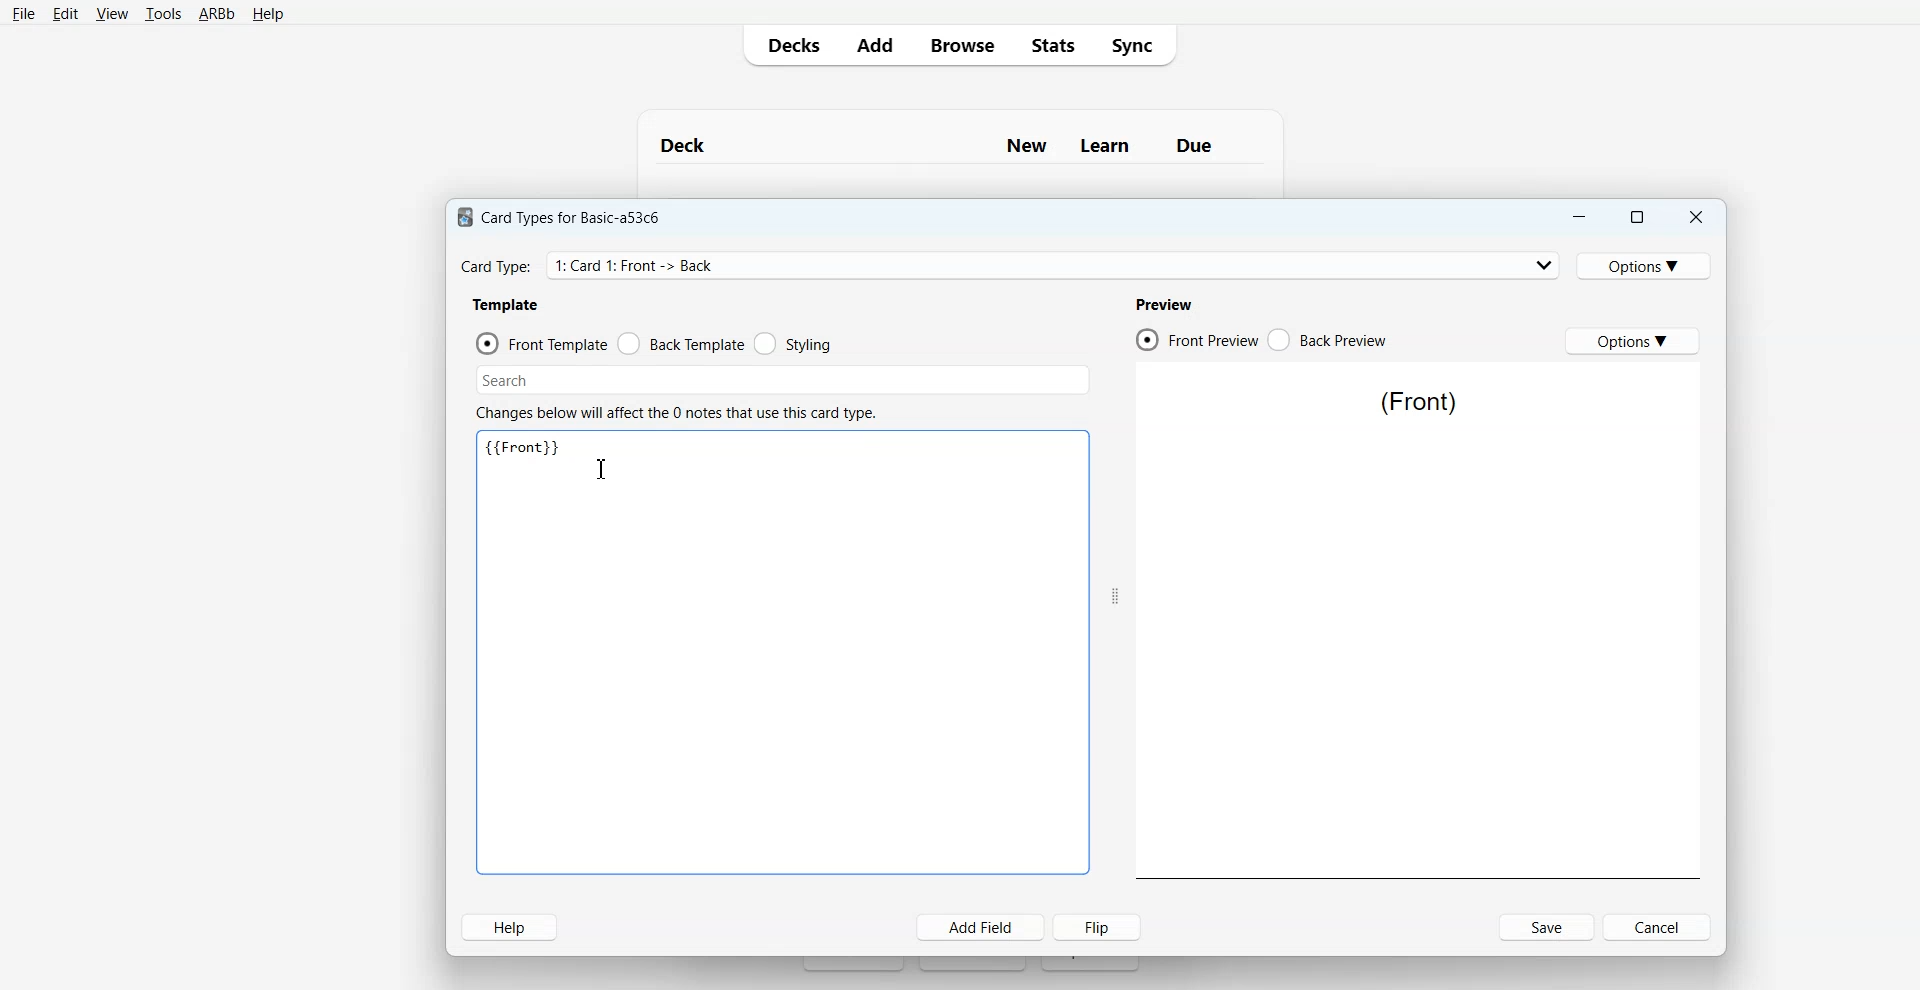 This screenshot has width=1920, height=990. What do you see at coordinates (1116, 595) in the screenshot?
I see `Drag Handle` at bounding box center [1116, 595].